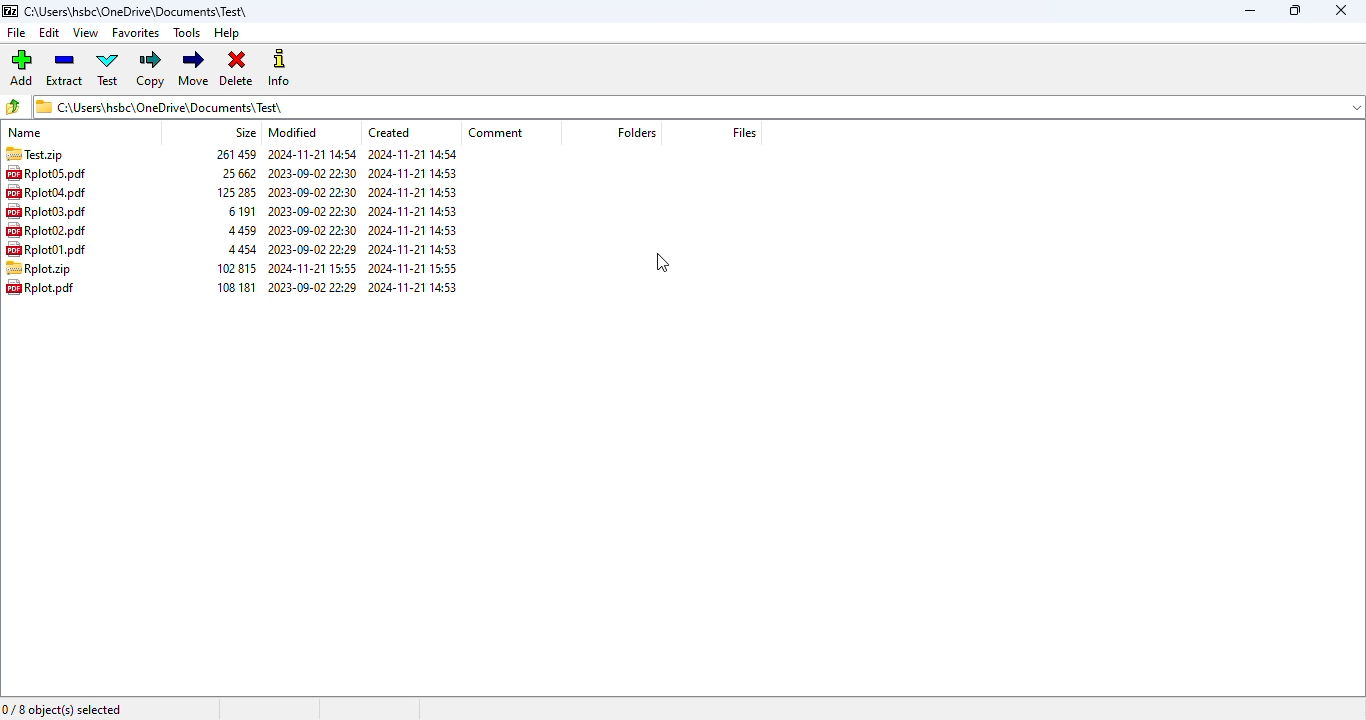 The height and width of the screenshot is (720, 1366). What do you see at coordinates (45, 249) in the screenshot?
I see `Rplot01.pdf` at bounding box center [45, 249].